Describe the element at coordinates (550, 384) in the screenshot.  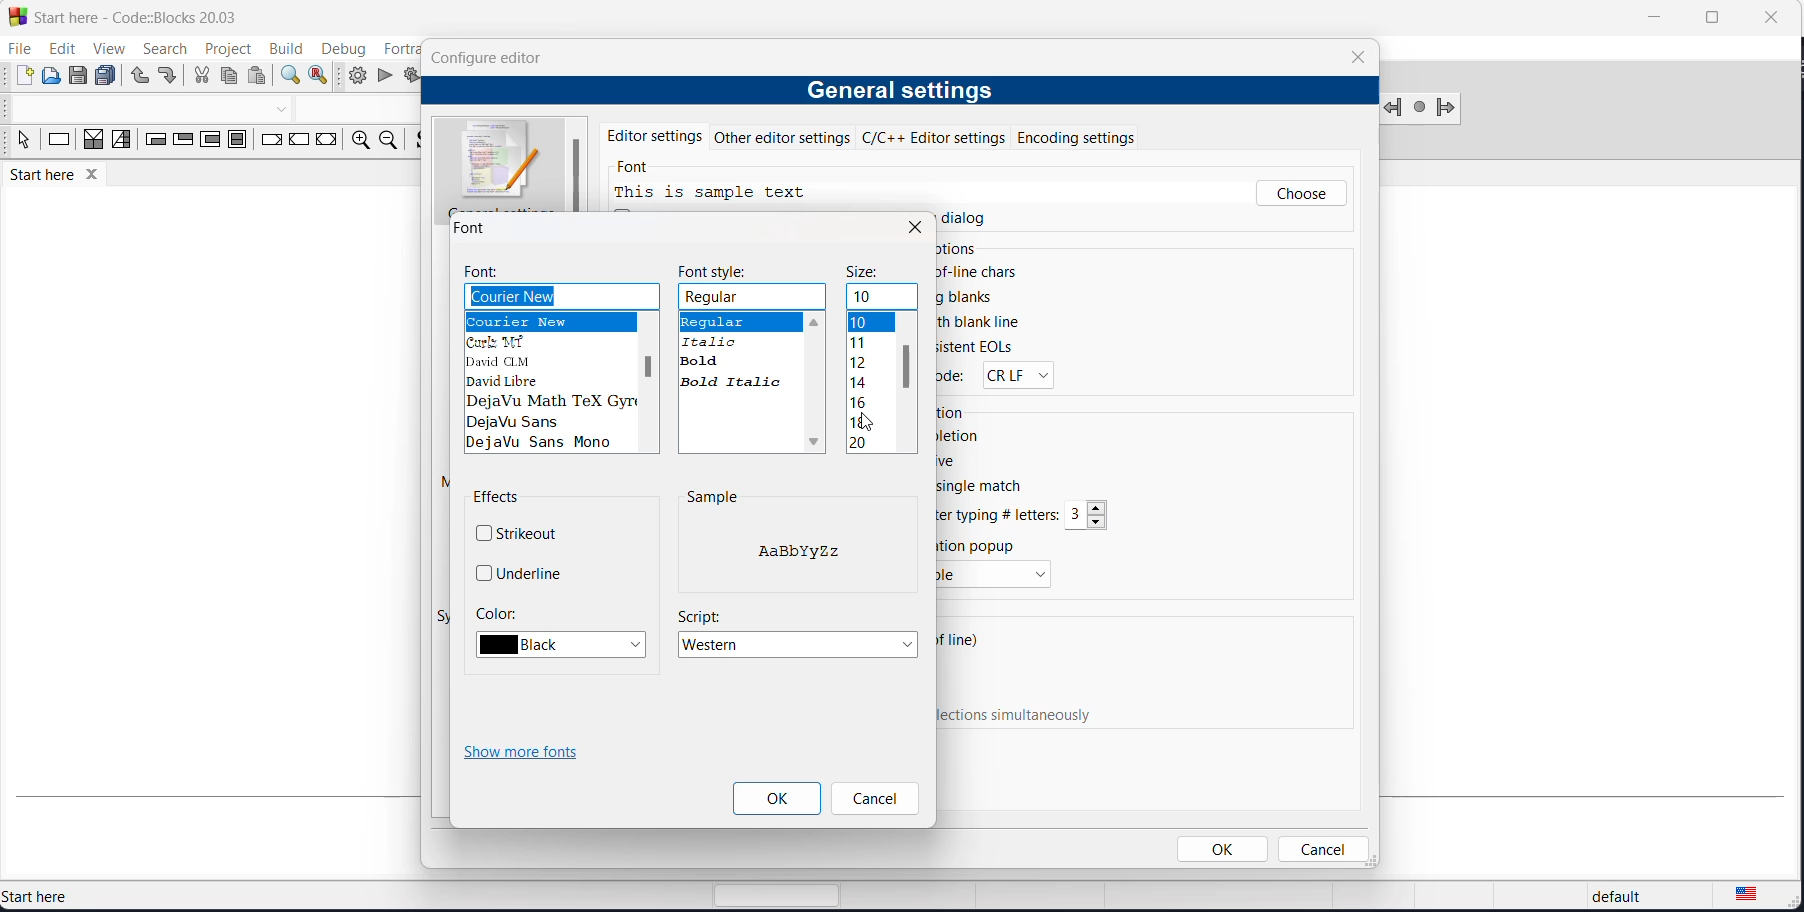
I see `font options` at that location.